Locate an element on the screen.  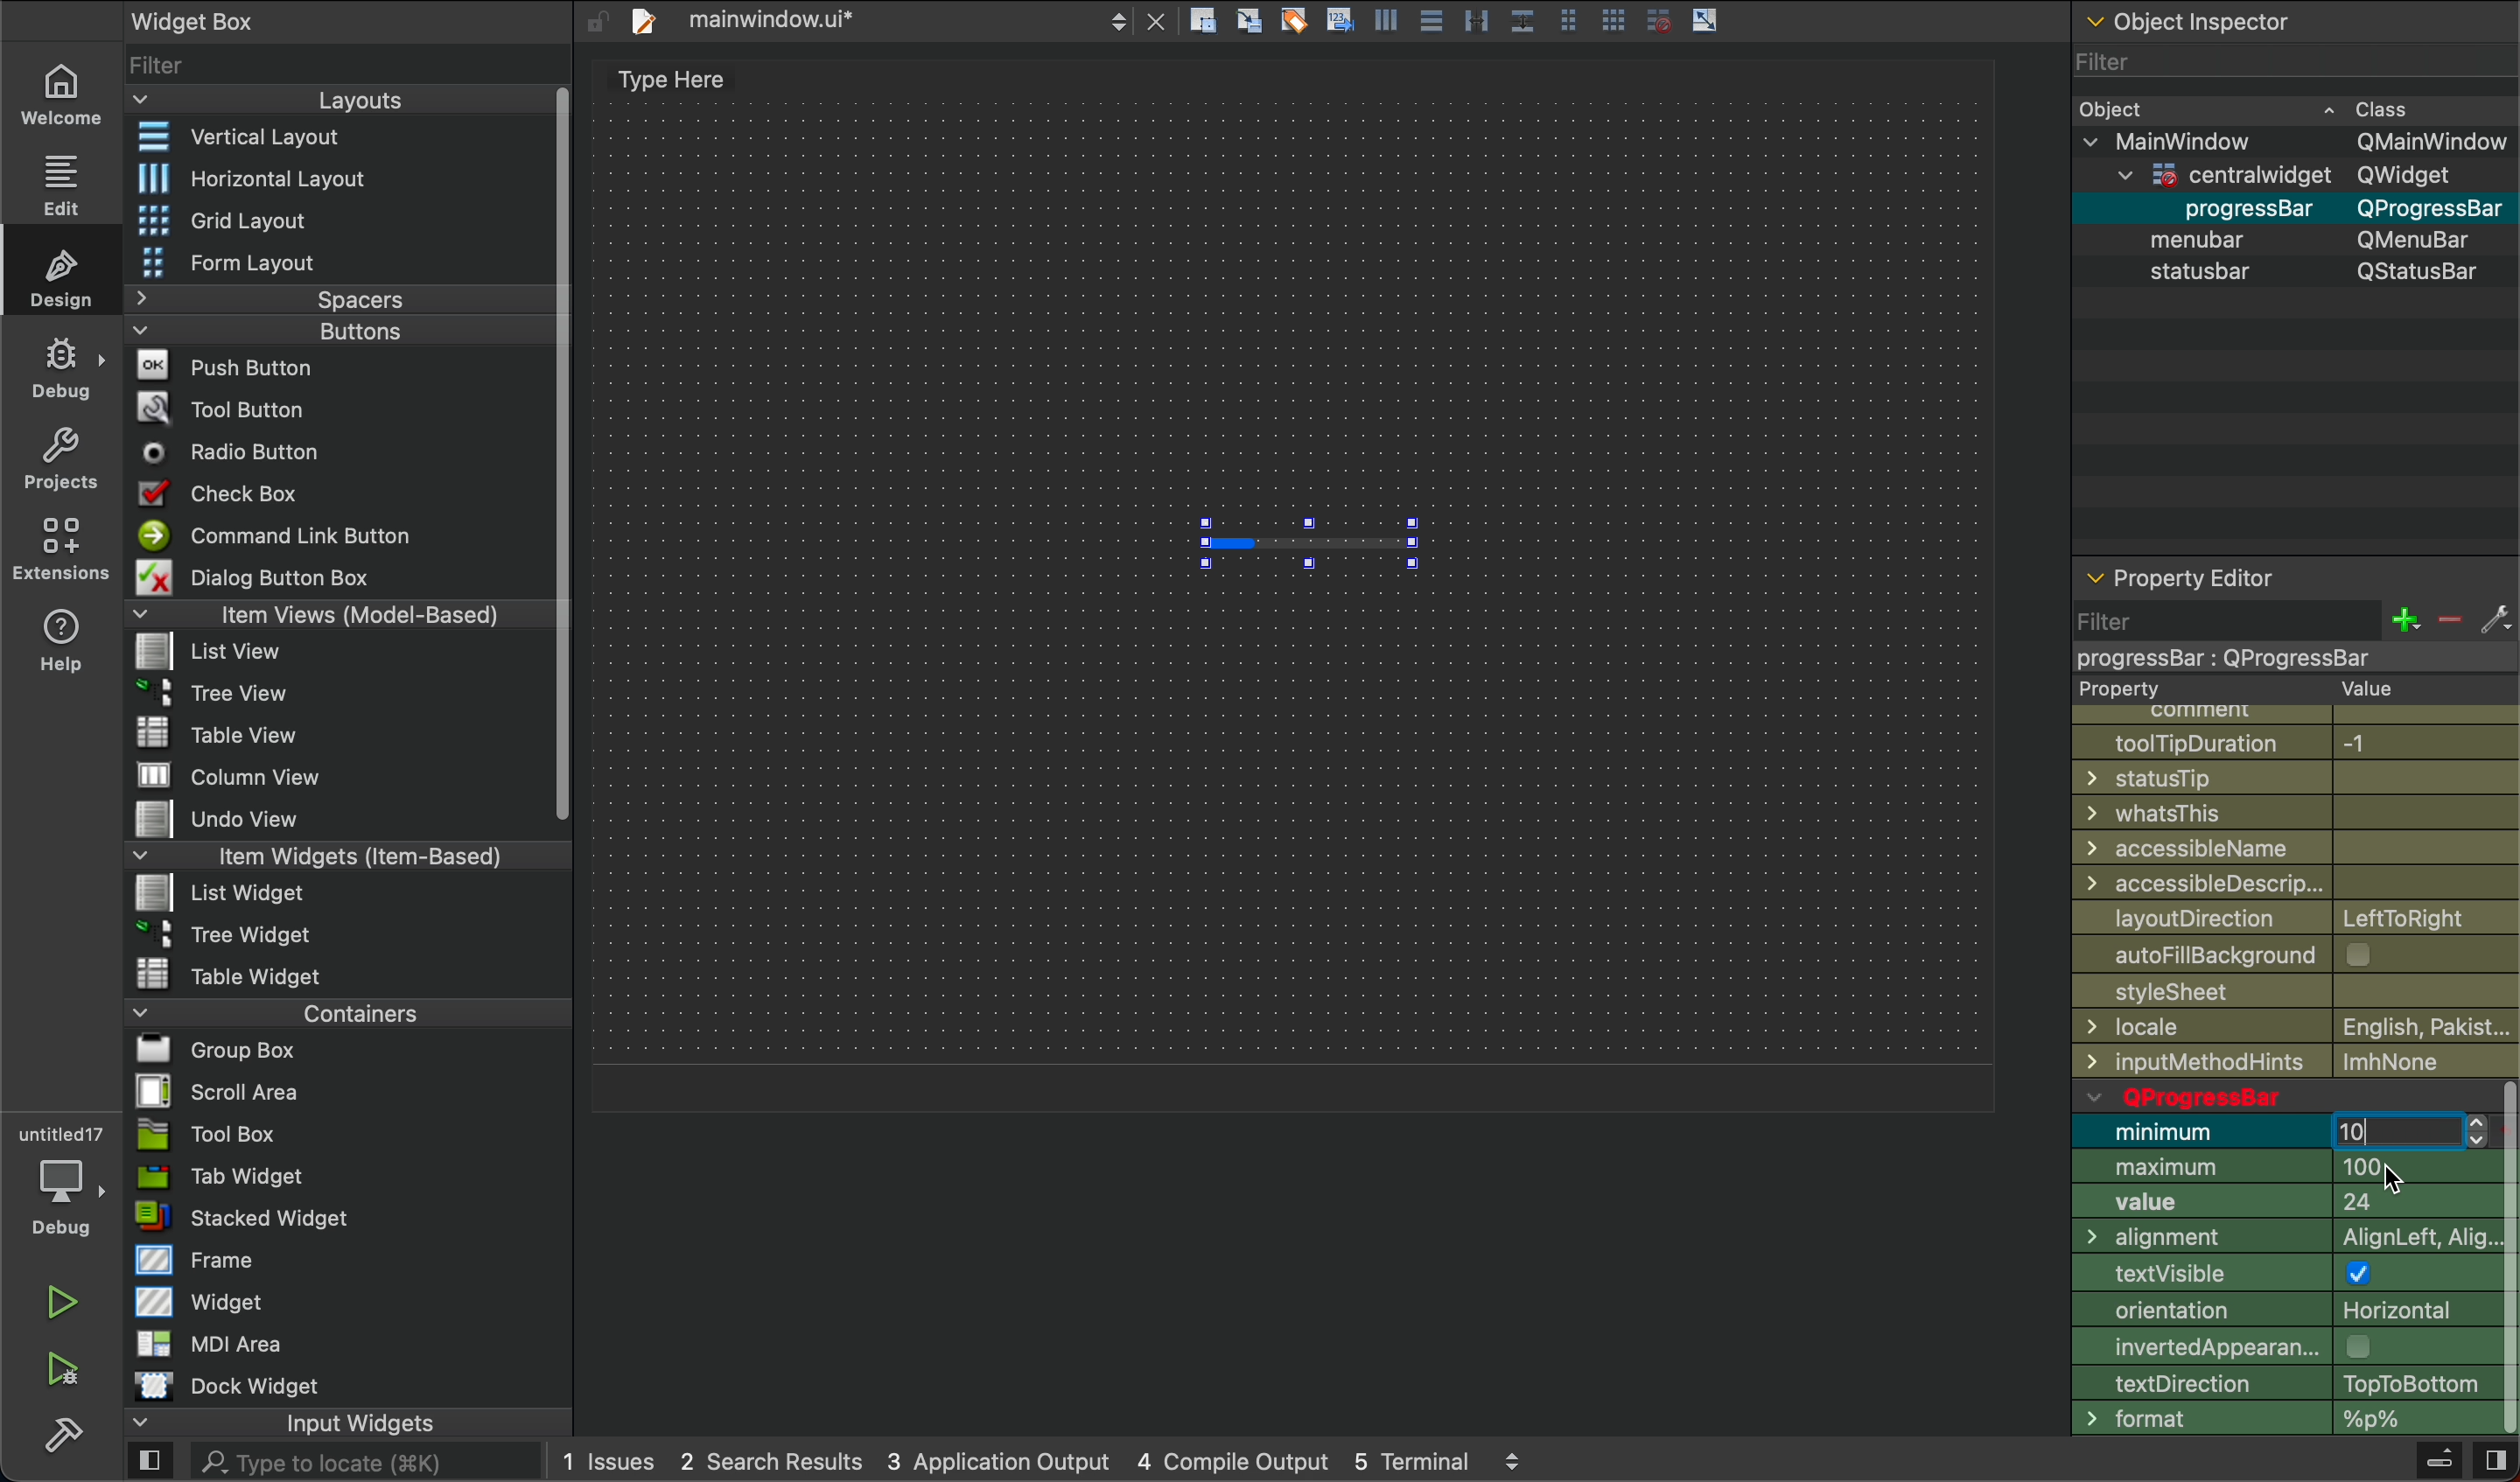
locale is located at coordinates (2296, 1027).